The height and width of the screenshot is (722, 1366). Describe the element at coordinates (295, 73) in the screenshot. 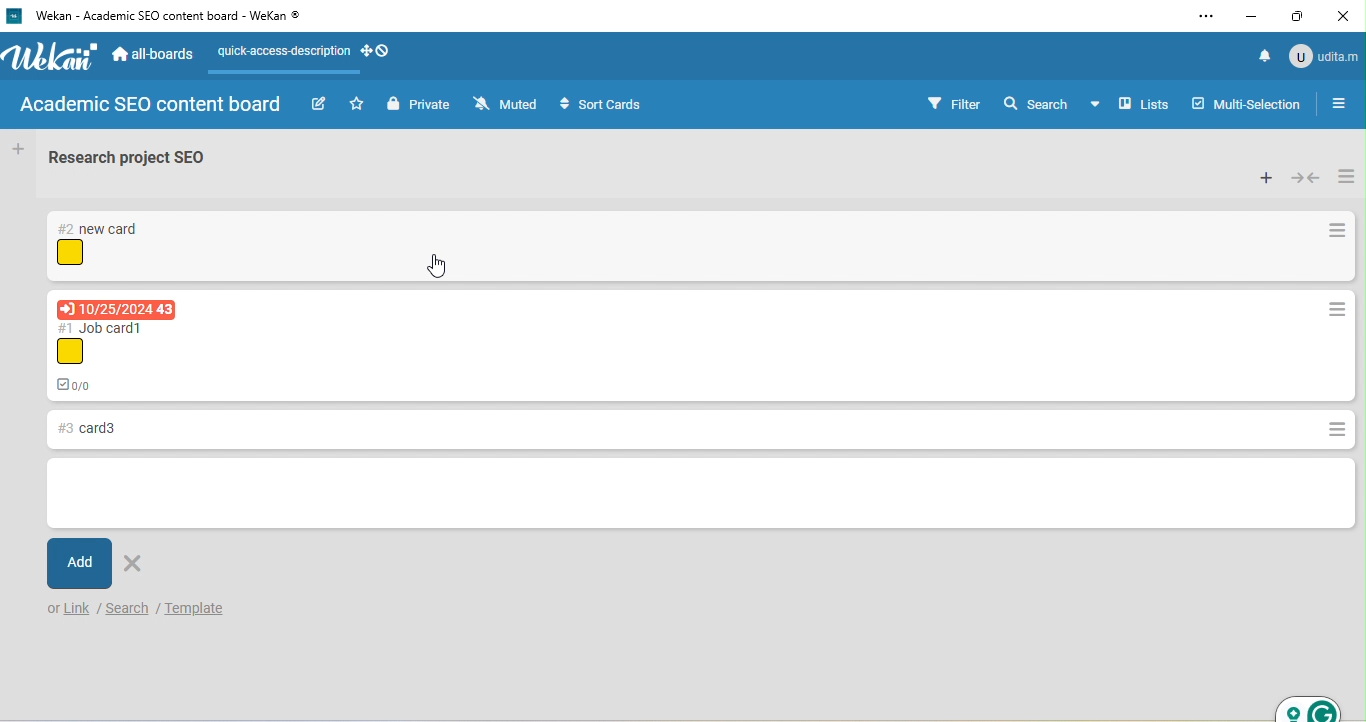

I see `line appeared` at that location.